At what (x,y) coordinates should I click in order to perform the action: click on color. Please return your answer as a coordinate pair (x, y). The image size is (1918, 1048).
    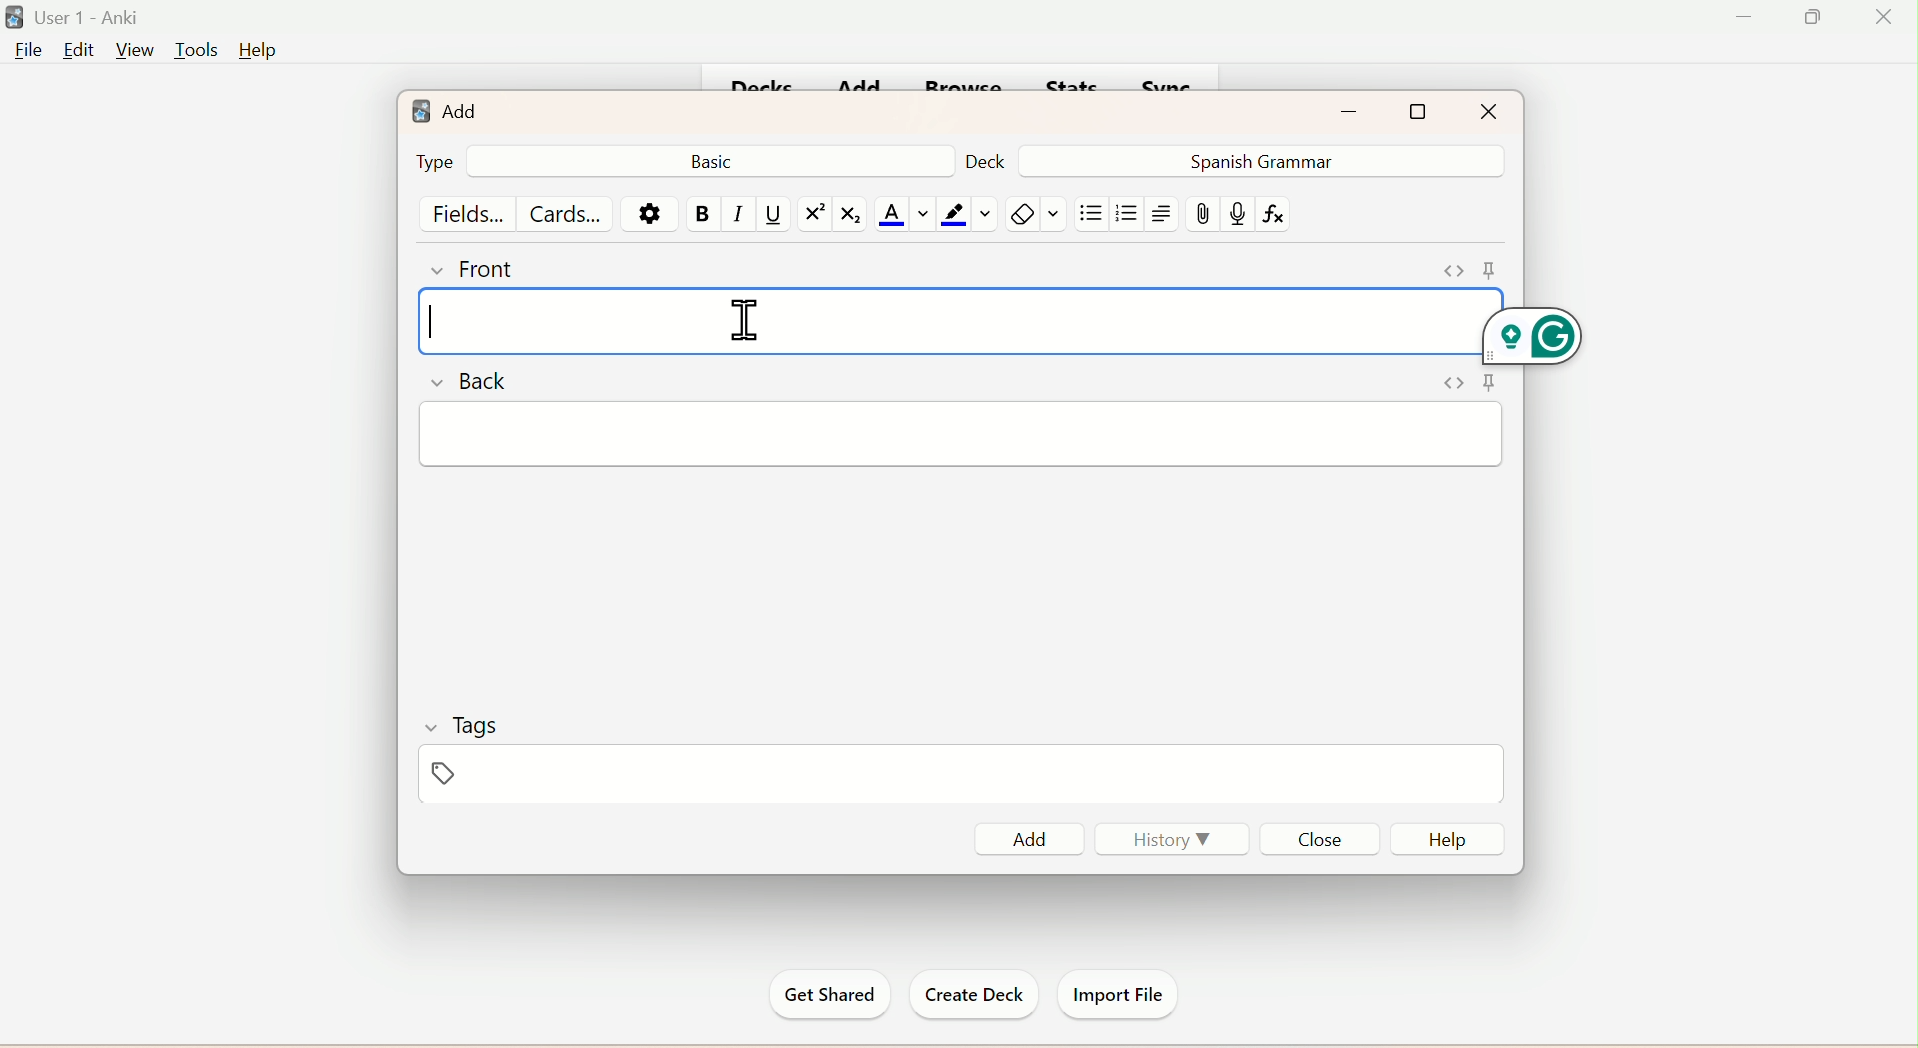
    Looking at the image, I should click on (964, 214).